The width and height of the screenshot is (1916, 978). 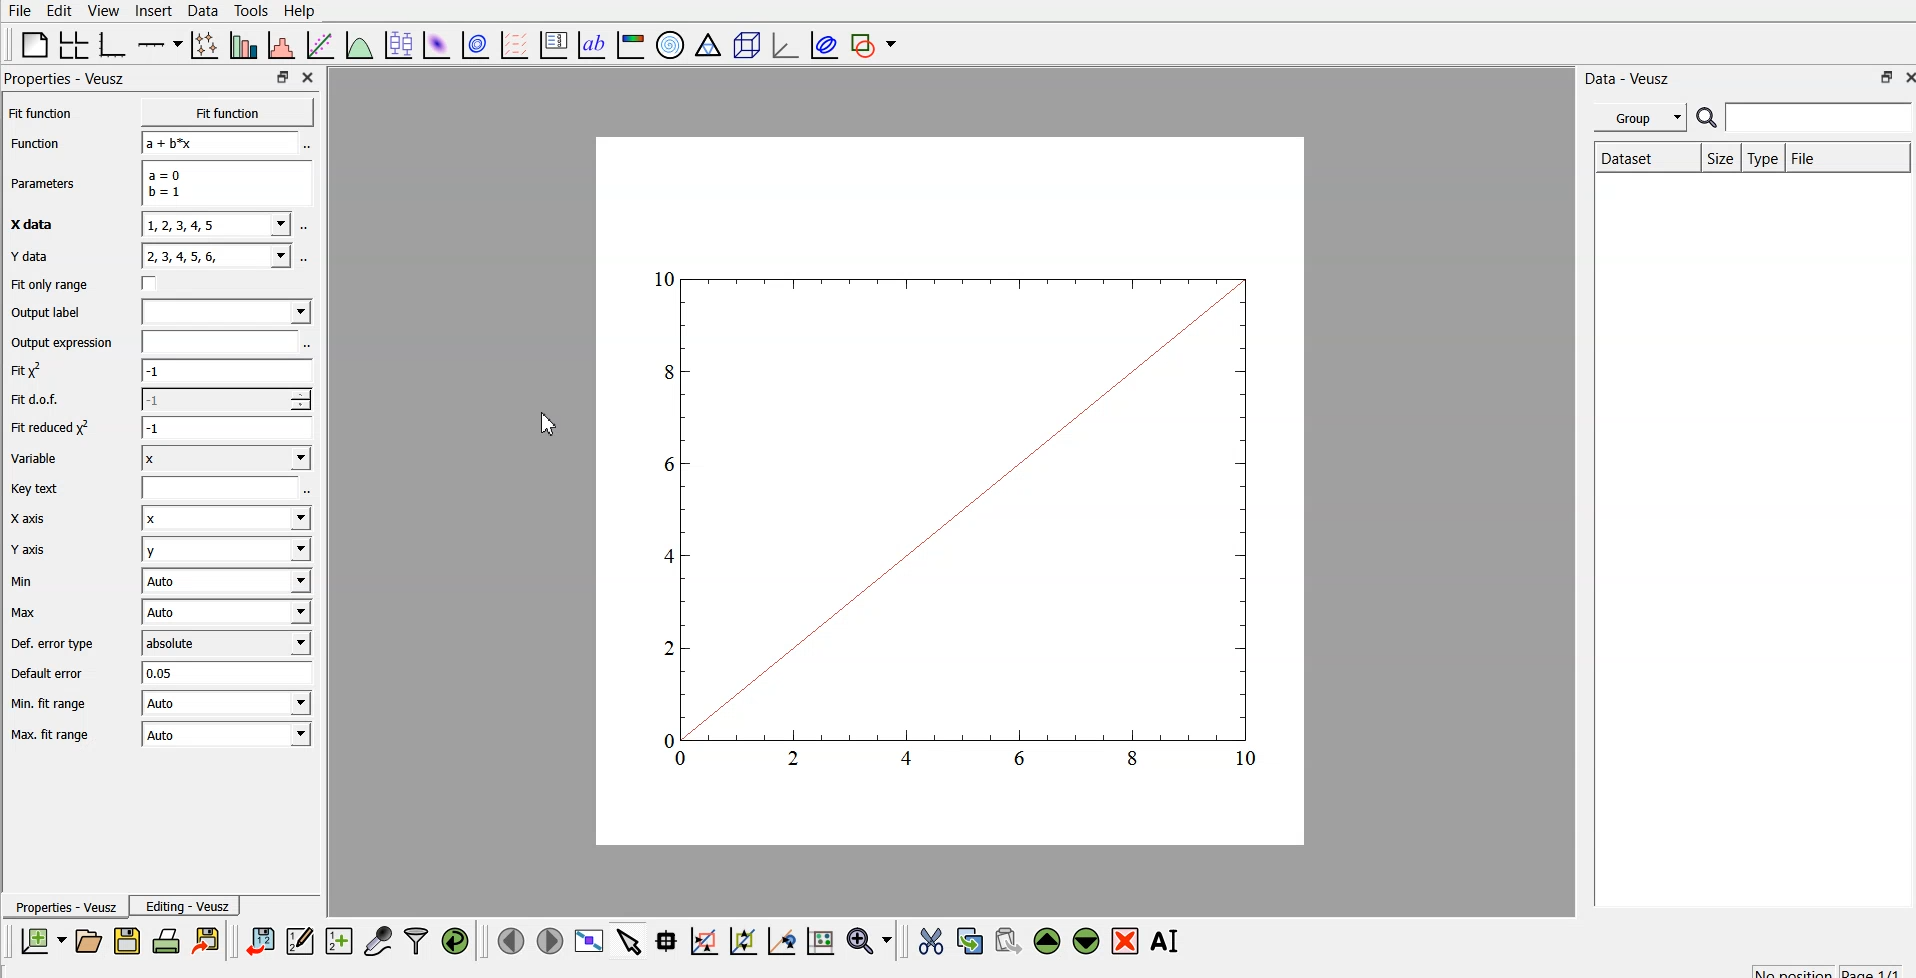 What do you see at coordinates (225, 674) in the screenshot?
I see `0.05` at bounding box center [225, 674].